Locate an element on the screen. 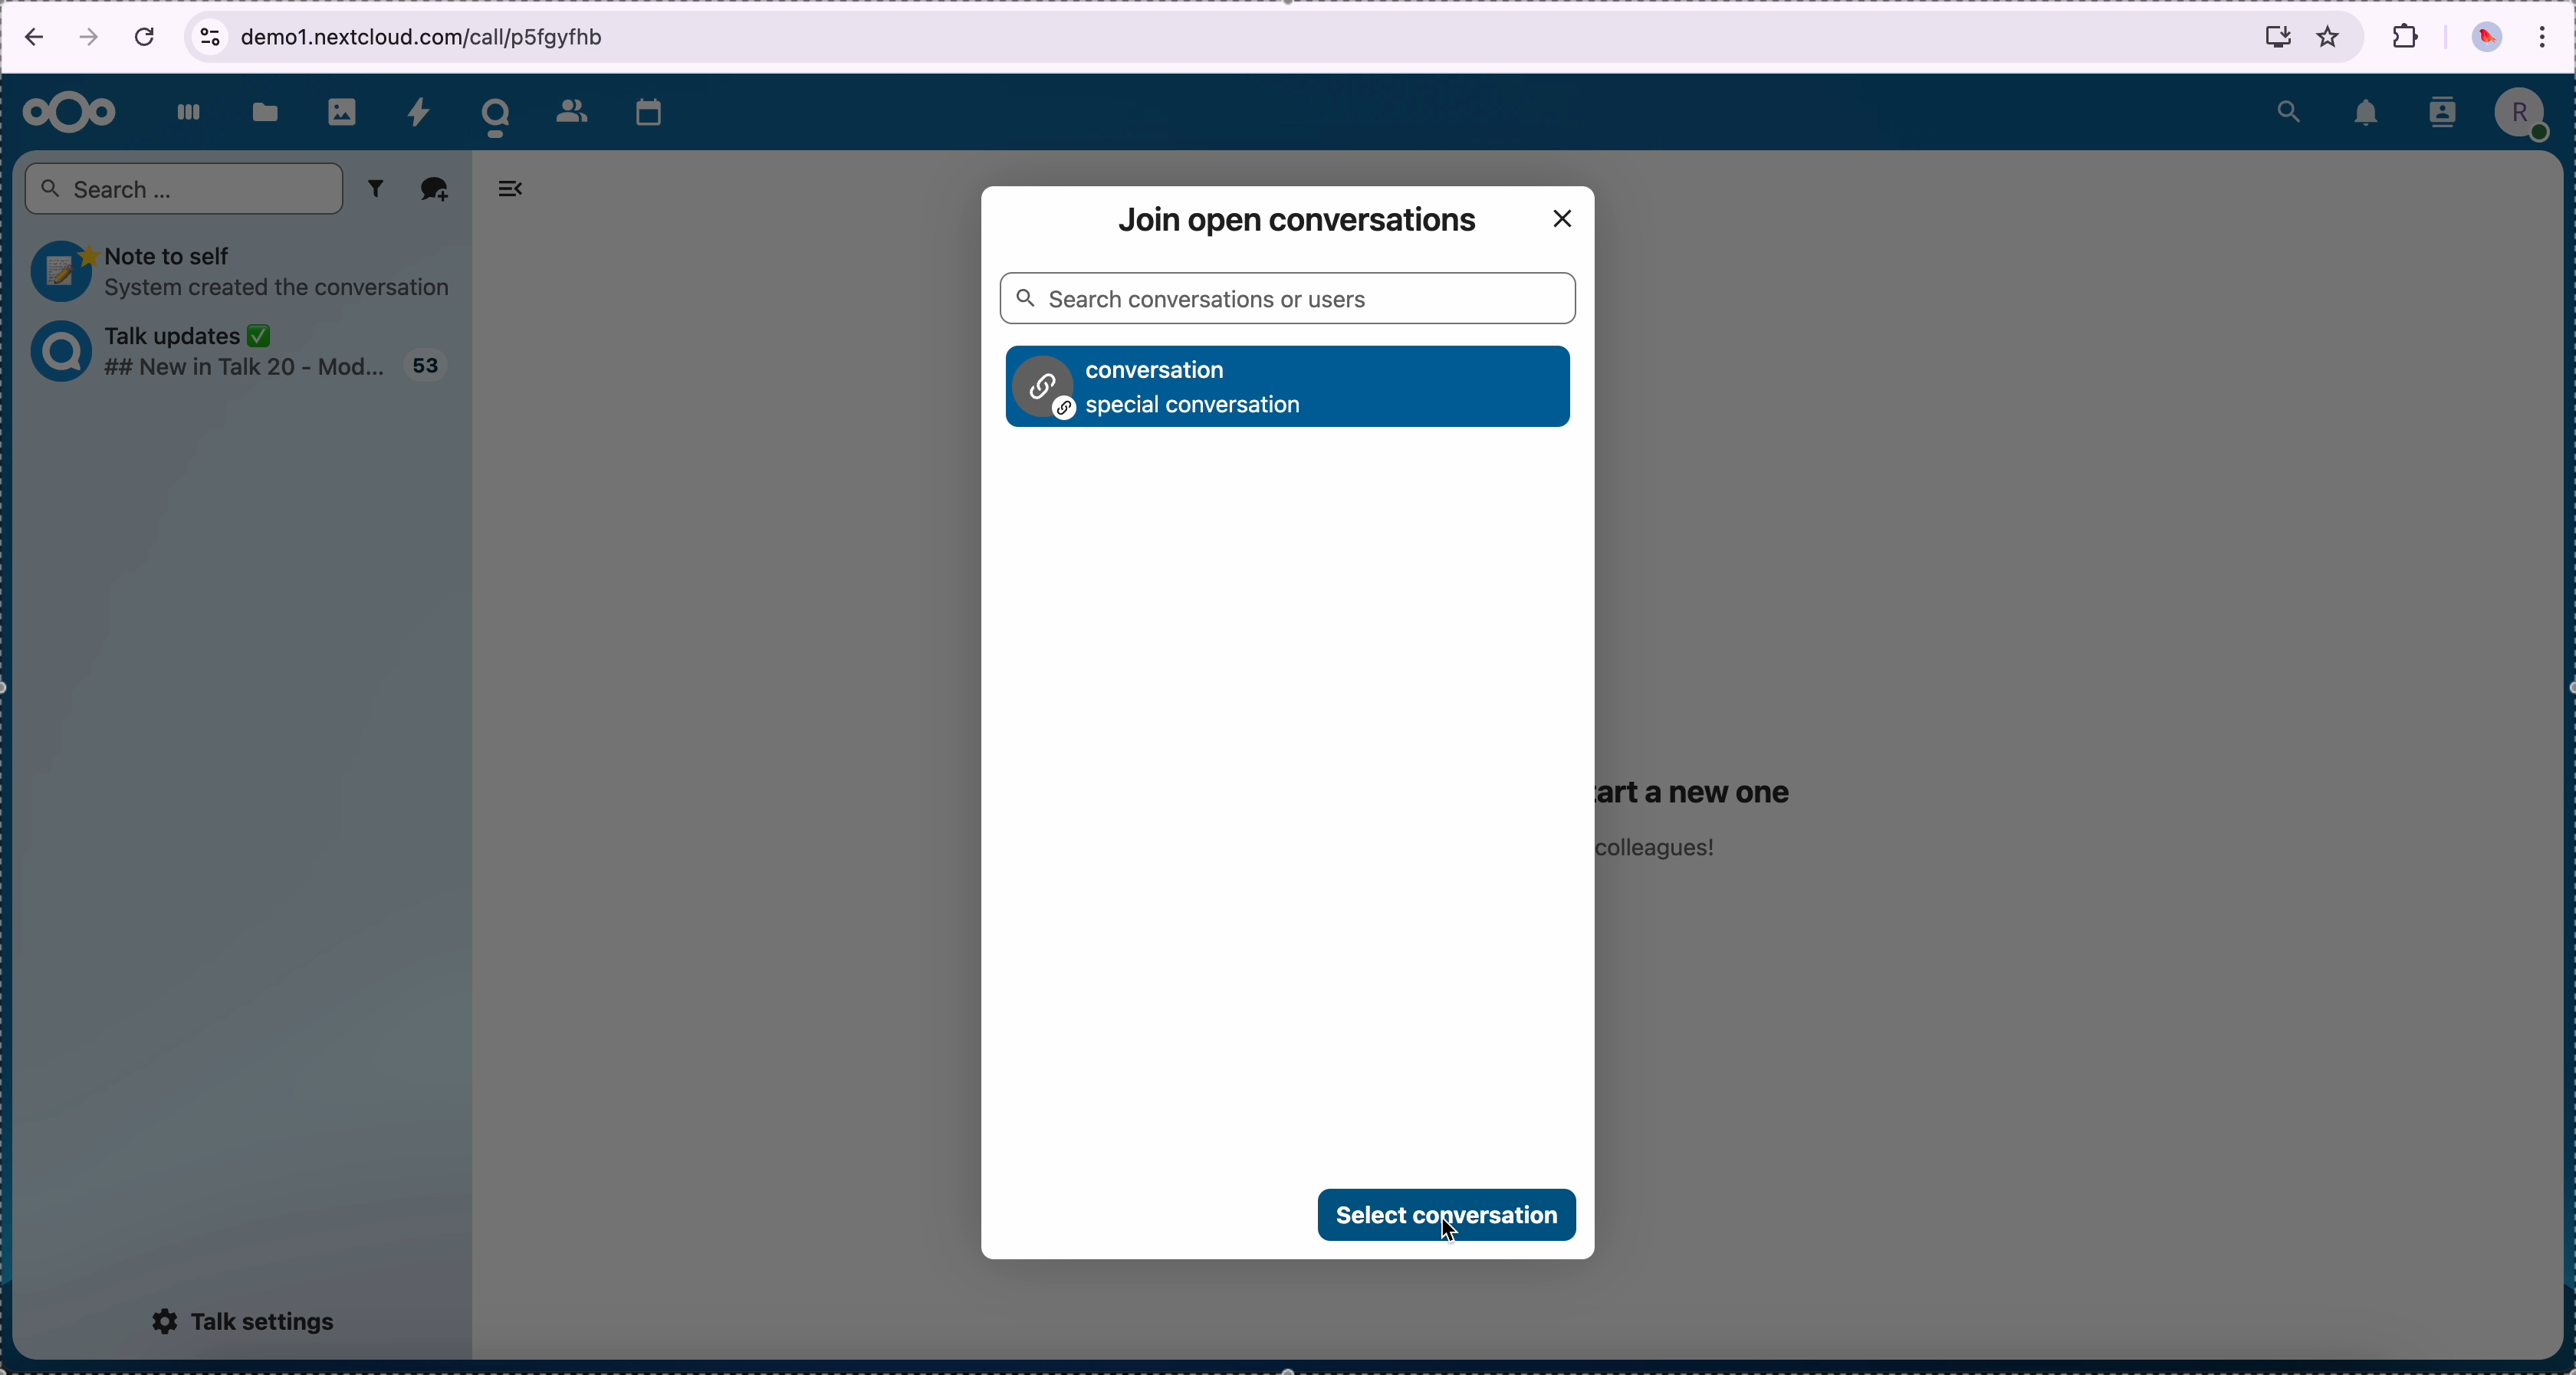  cursor on talk is located at coordinates (501, 111).